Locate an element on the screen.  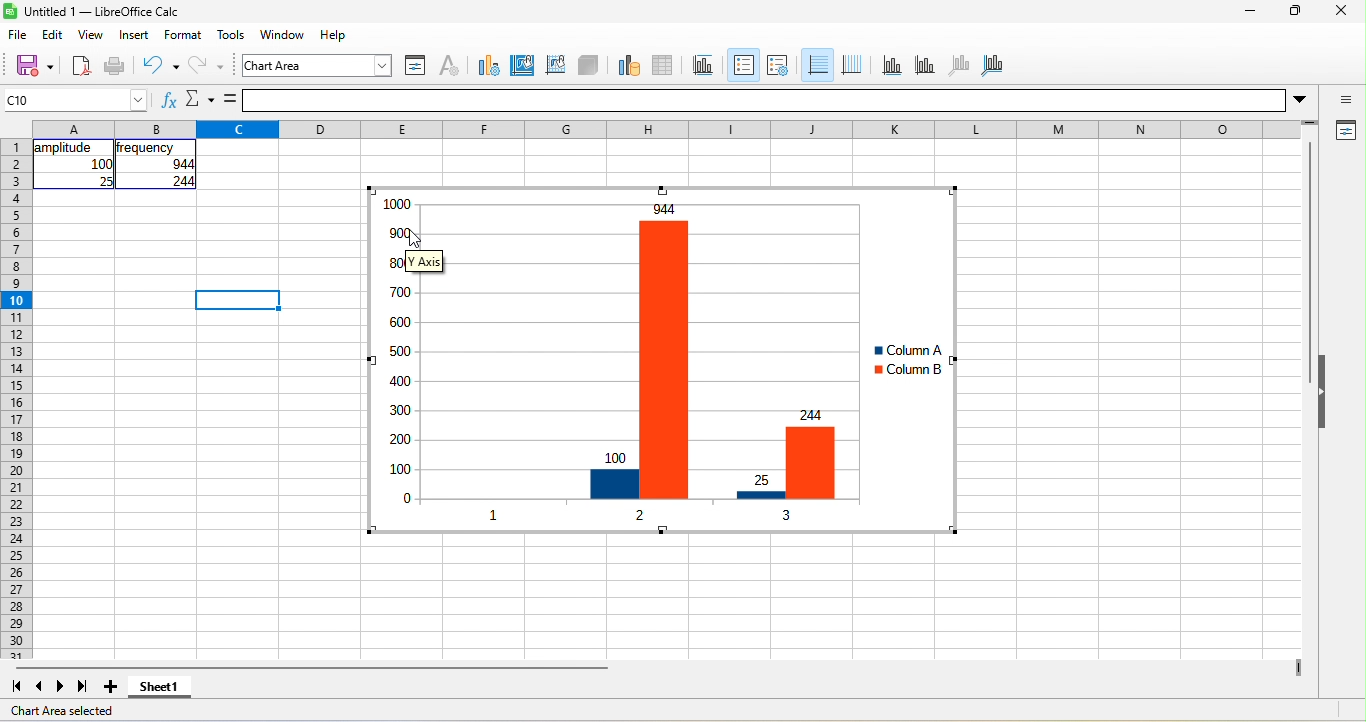
print is located at coordinates (115, 67).